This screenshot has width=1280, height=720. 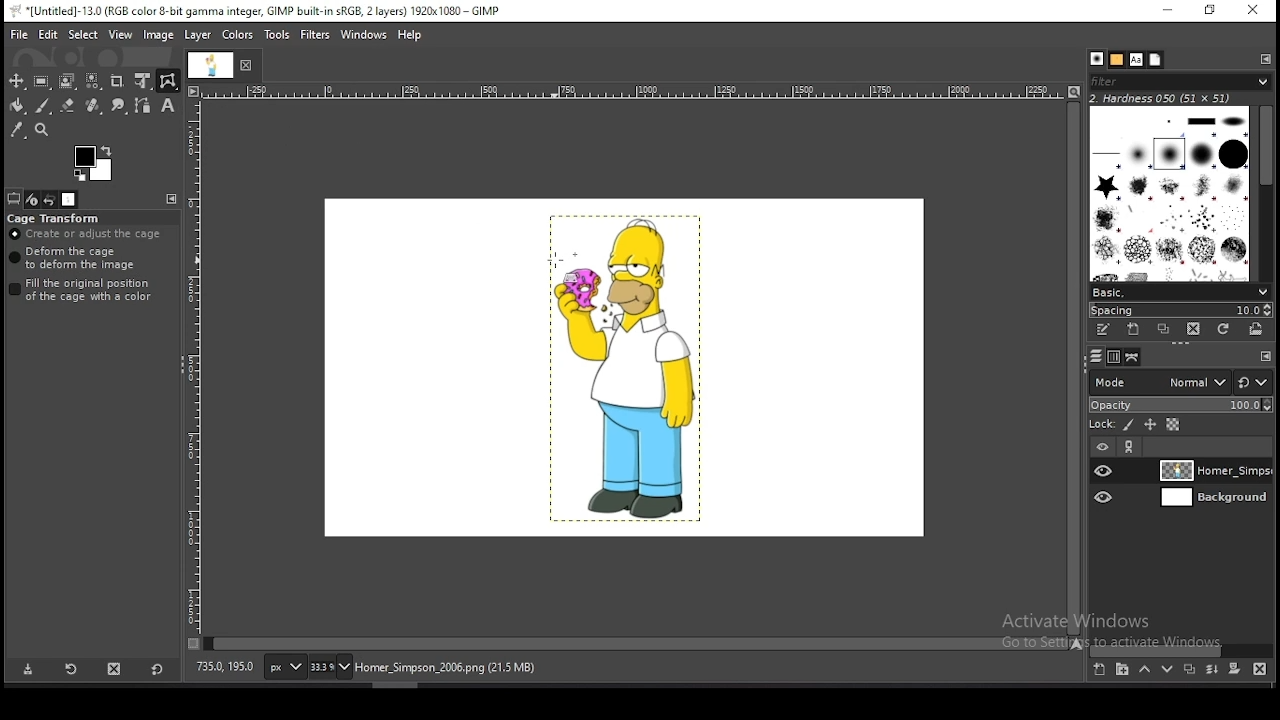 I want to click on colors, so click(x=94, y=164).